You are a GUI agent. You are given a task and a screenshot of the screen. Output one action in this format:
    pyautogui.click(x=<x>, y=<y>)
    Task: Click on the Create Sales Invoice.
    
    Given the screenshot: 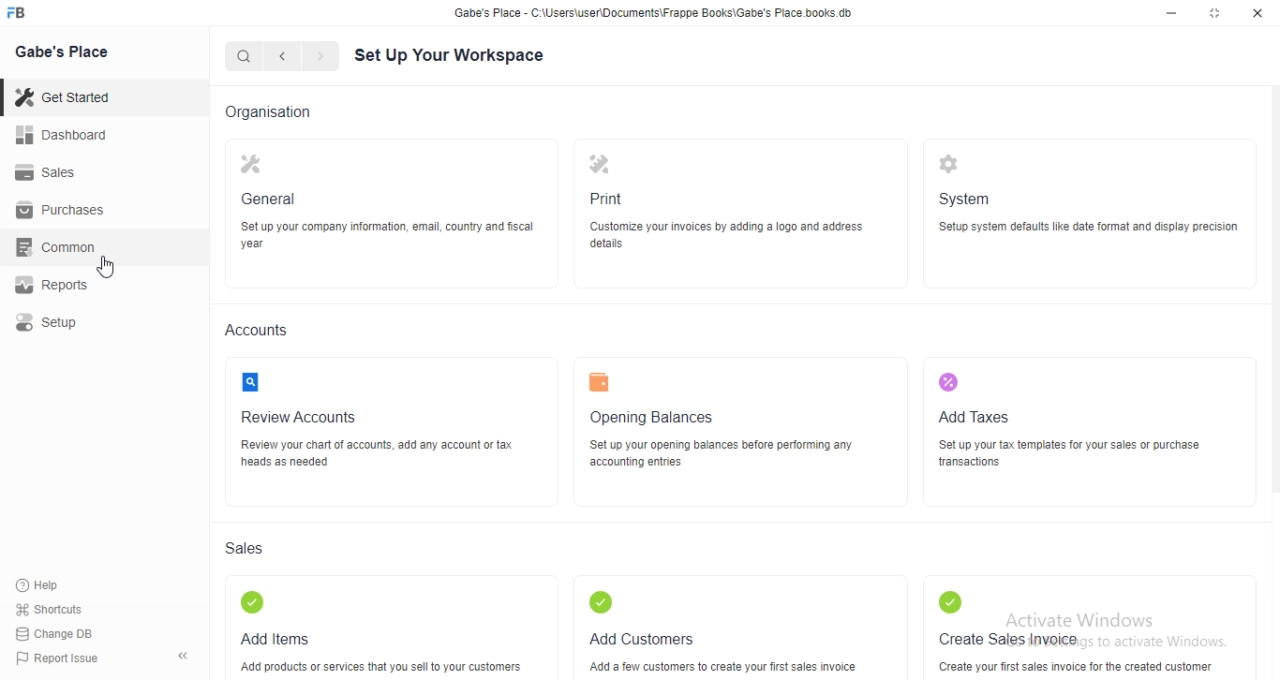 What is the action you would take?
    pyautogui.click(x=1013, y=639)
    